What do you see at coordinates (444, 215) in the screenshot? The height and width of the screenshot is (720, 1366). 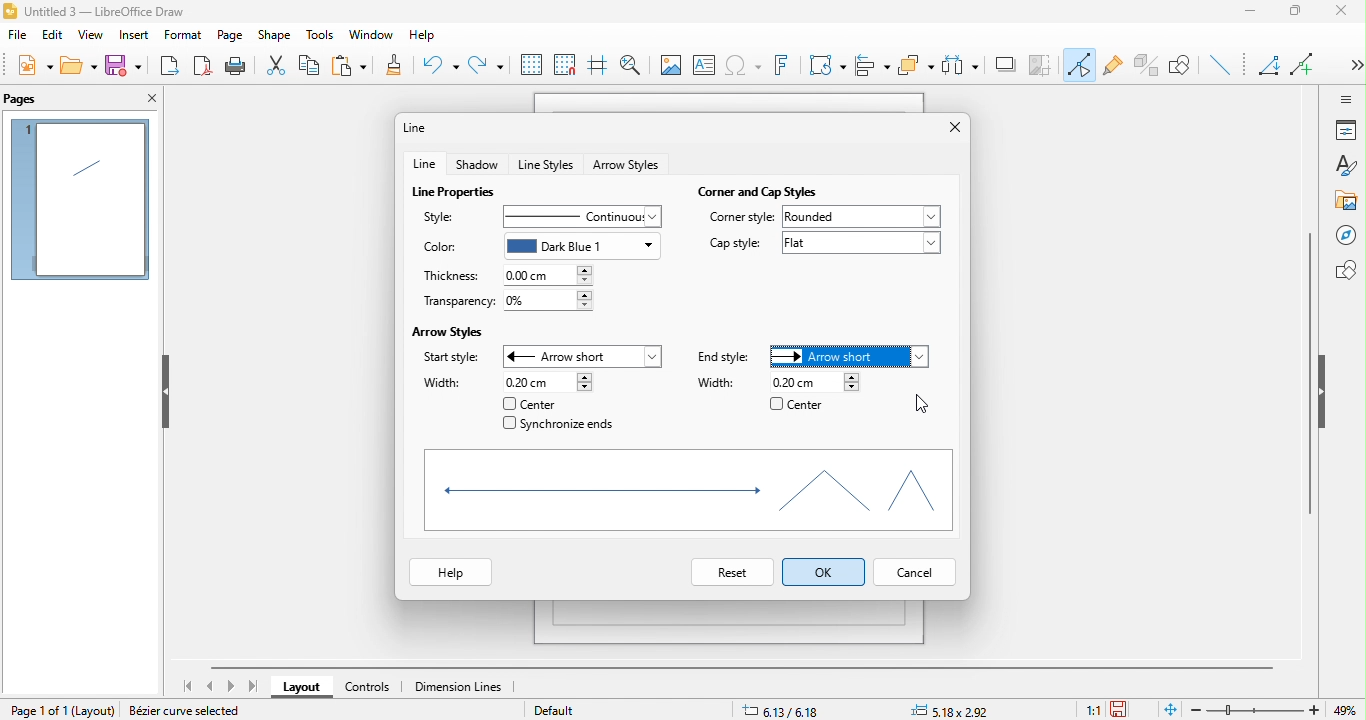 I see `style` at bounding box center [444, 215].